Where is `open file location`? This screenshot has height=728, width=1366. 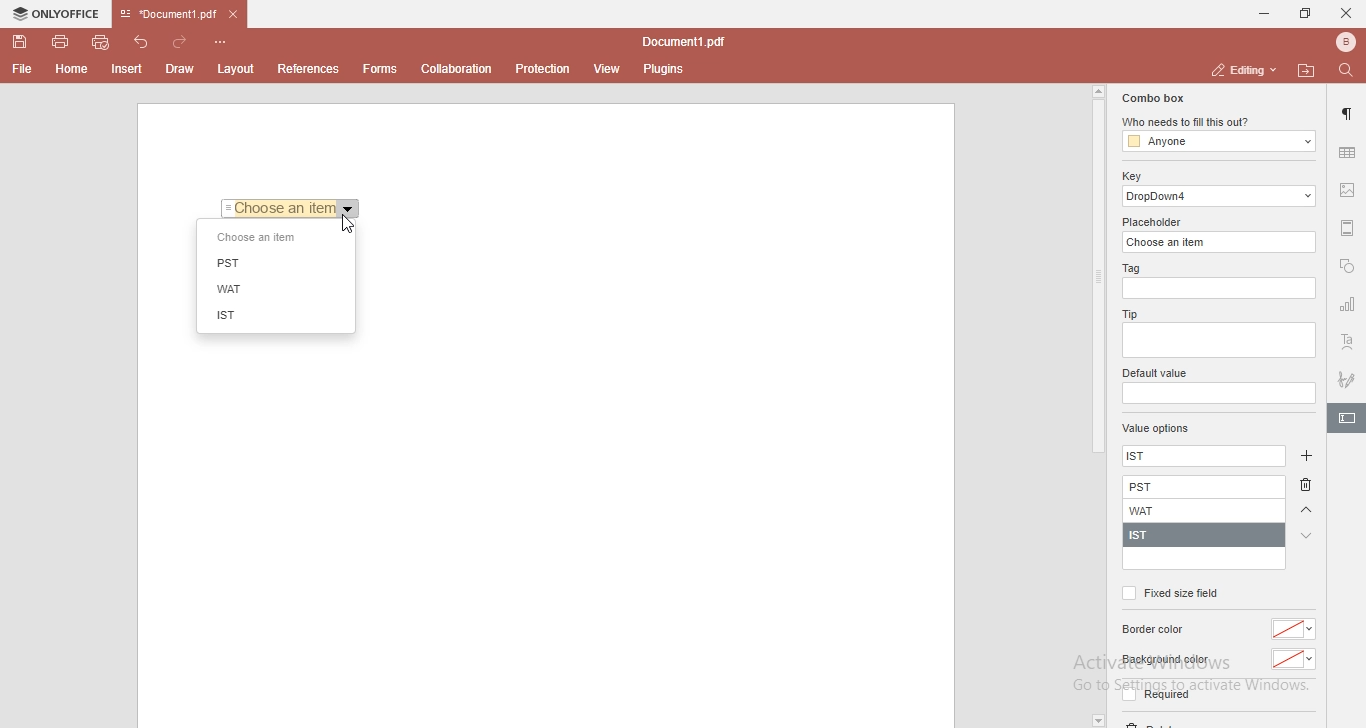 open file location is located at coordinates (1309, 70).